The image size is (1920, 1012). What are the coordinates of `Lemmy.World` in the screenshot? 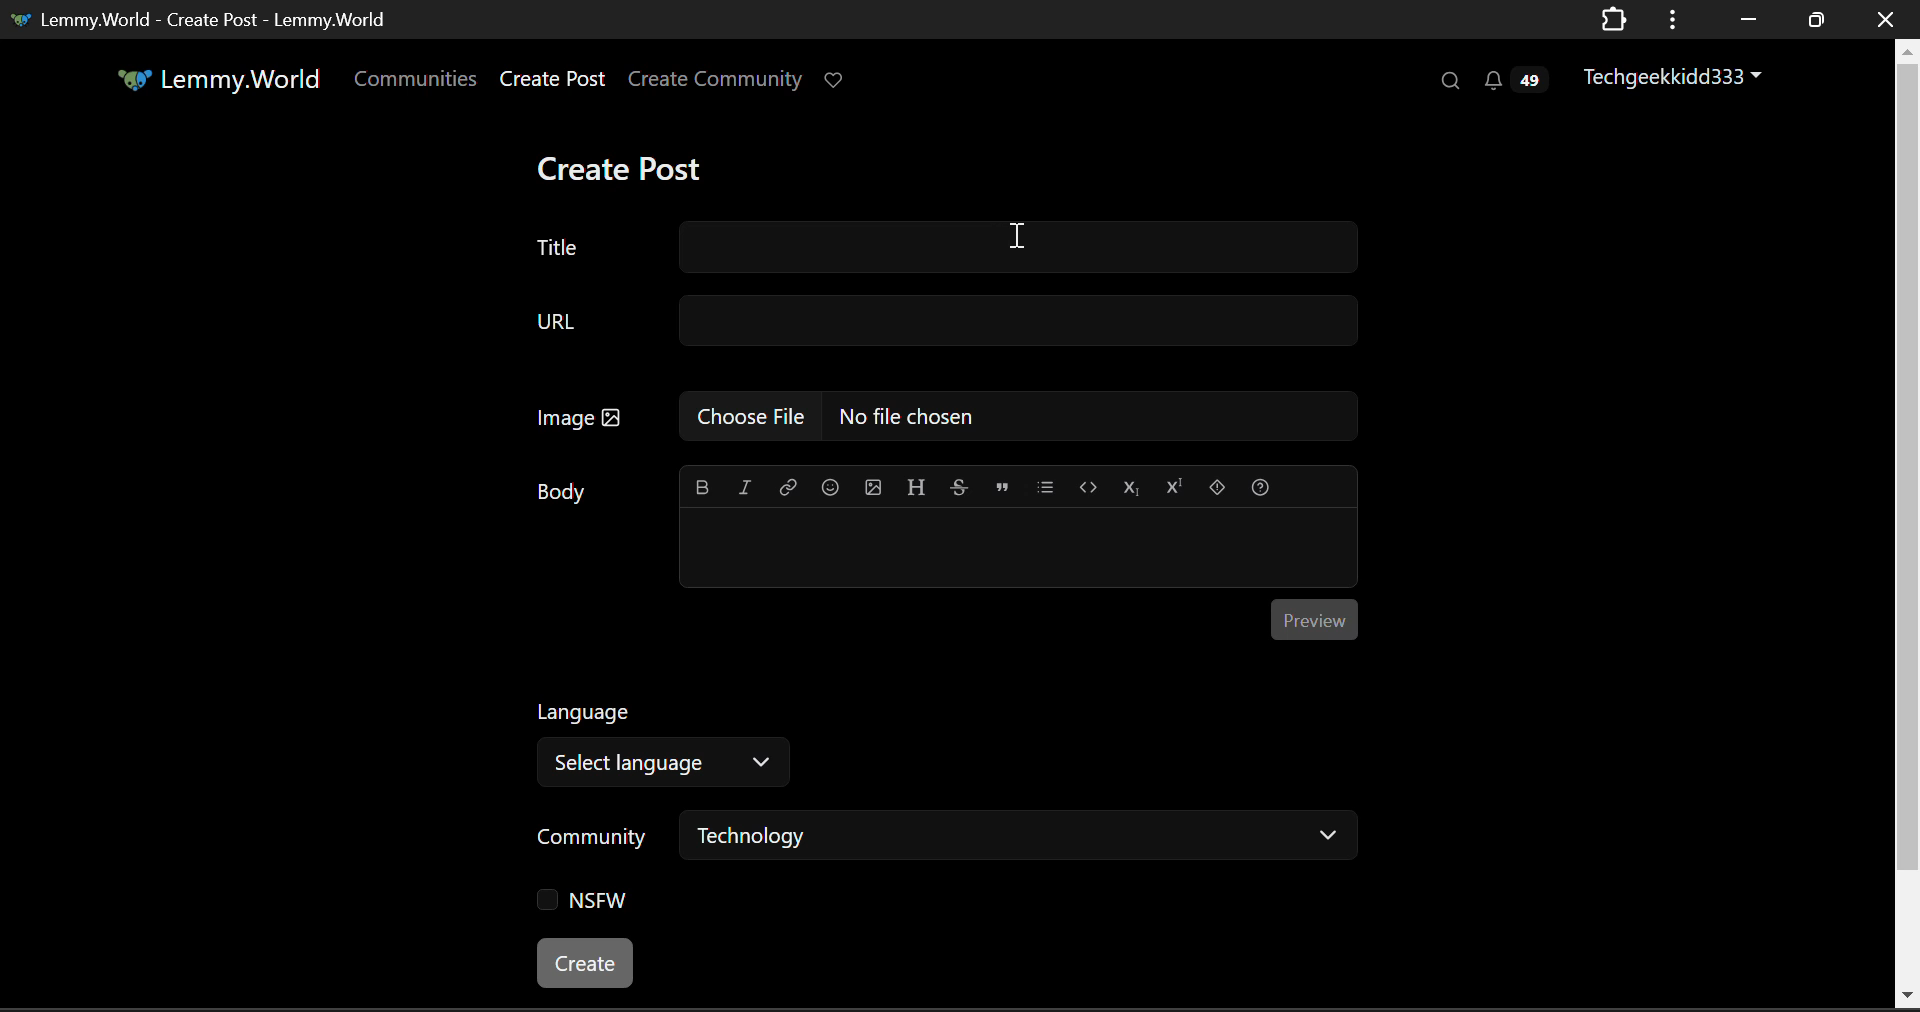 It's located at (206, 79).